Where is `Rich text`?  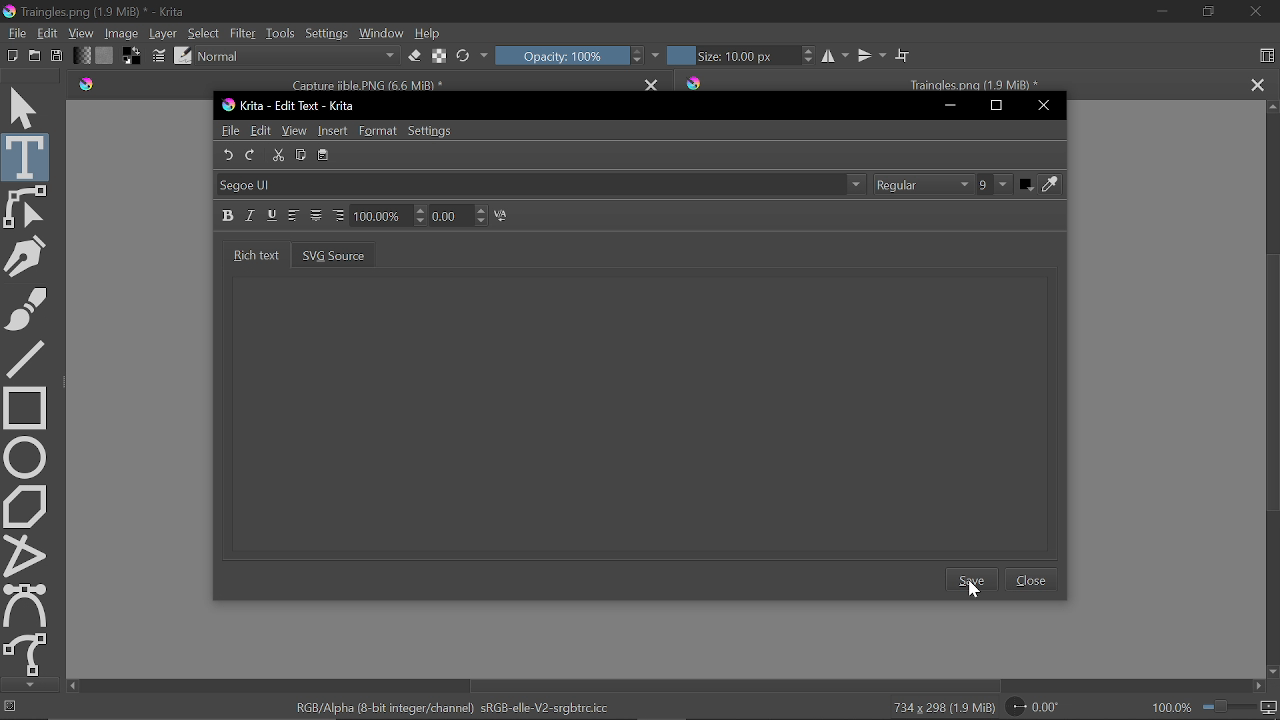
Rich text is located at coordinates (253, 256).